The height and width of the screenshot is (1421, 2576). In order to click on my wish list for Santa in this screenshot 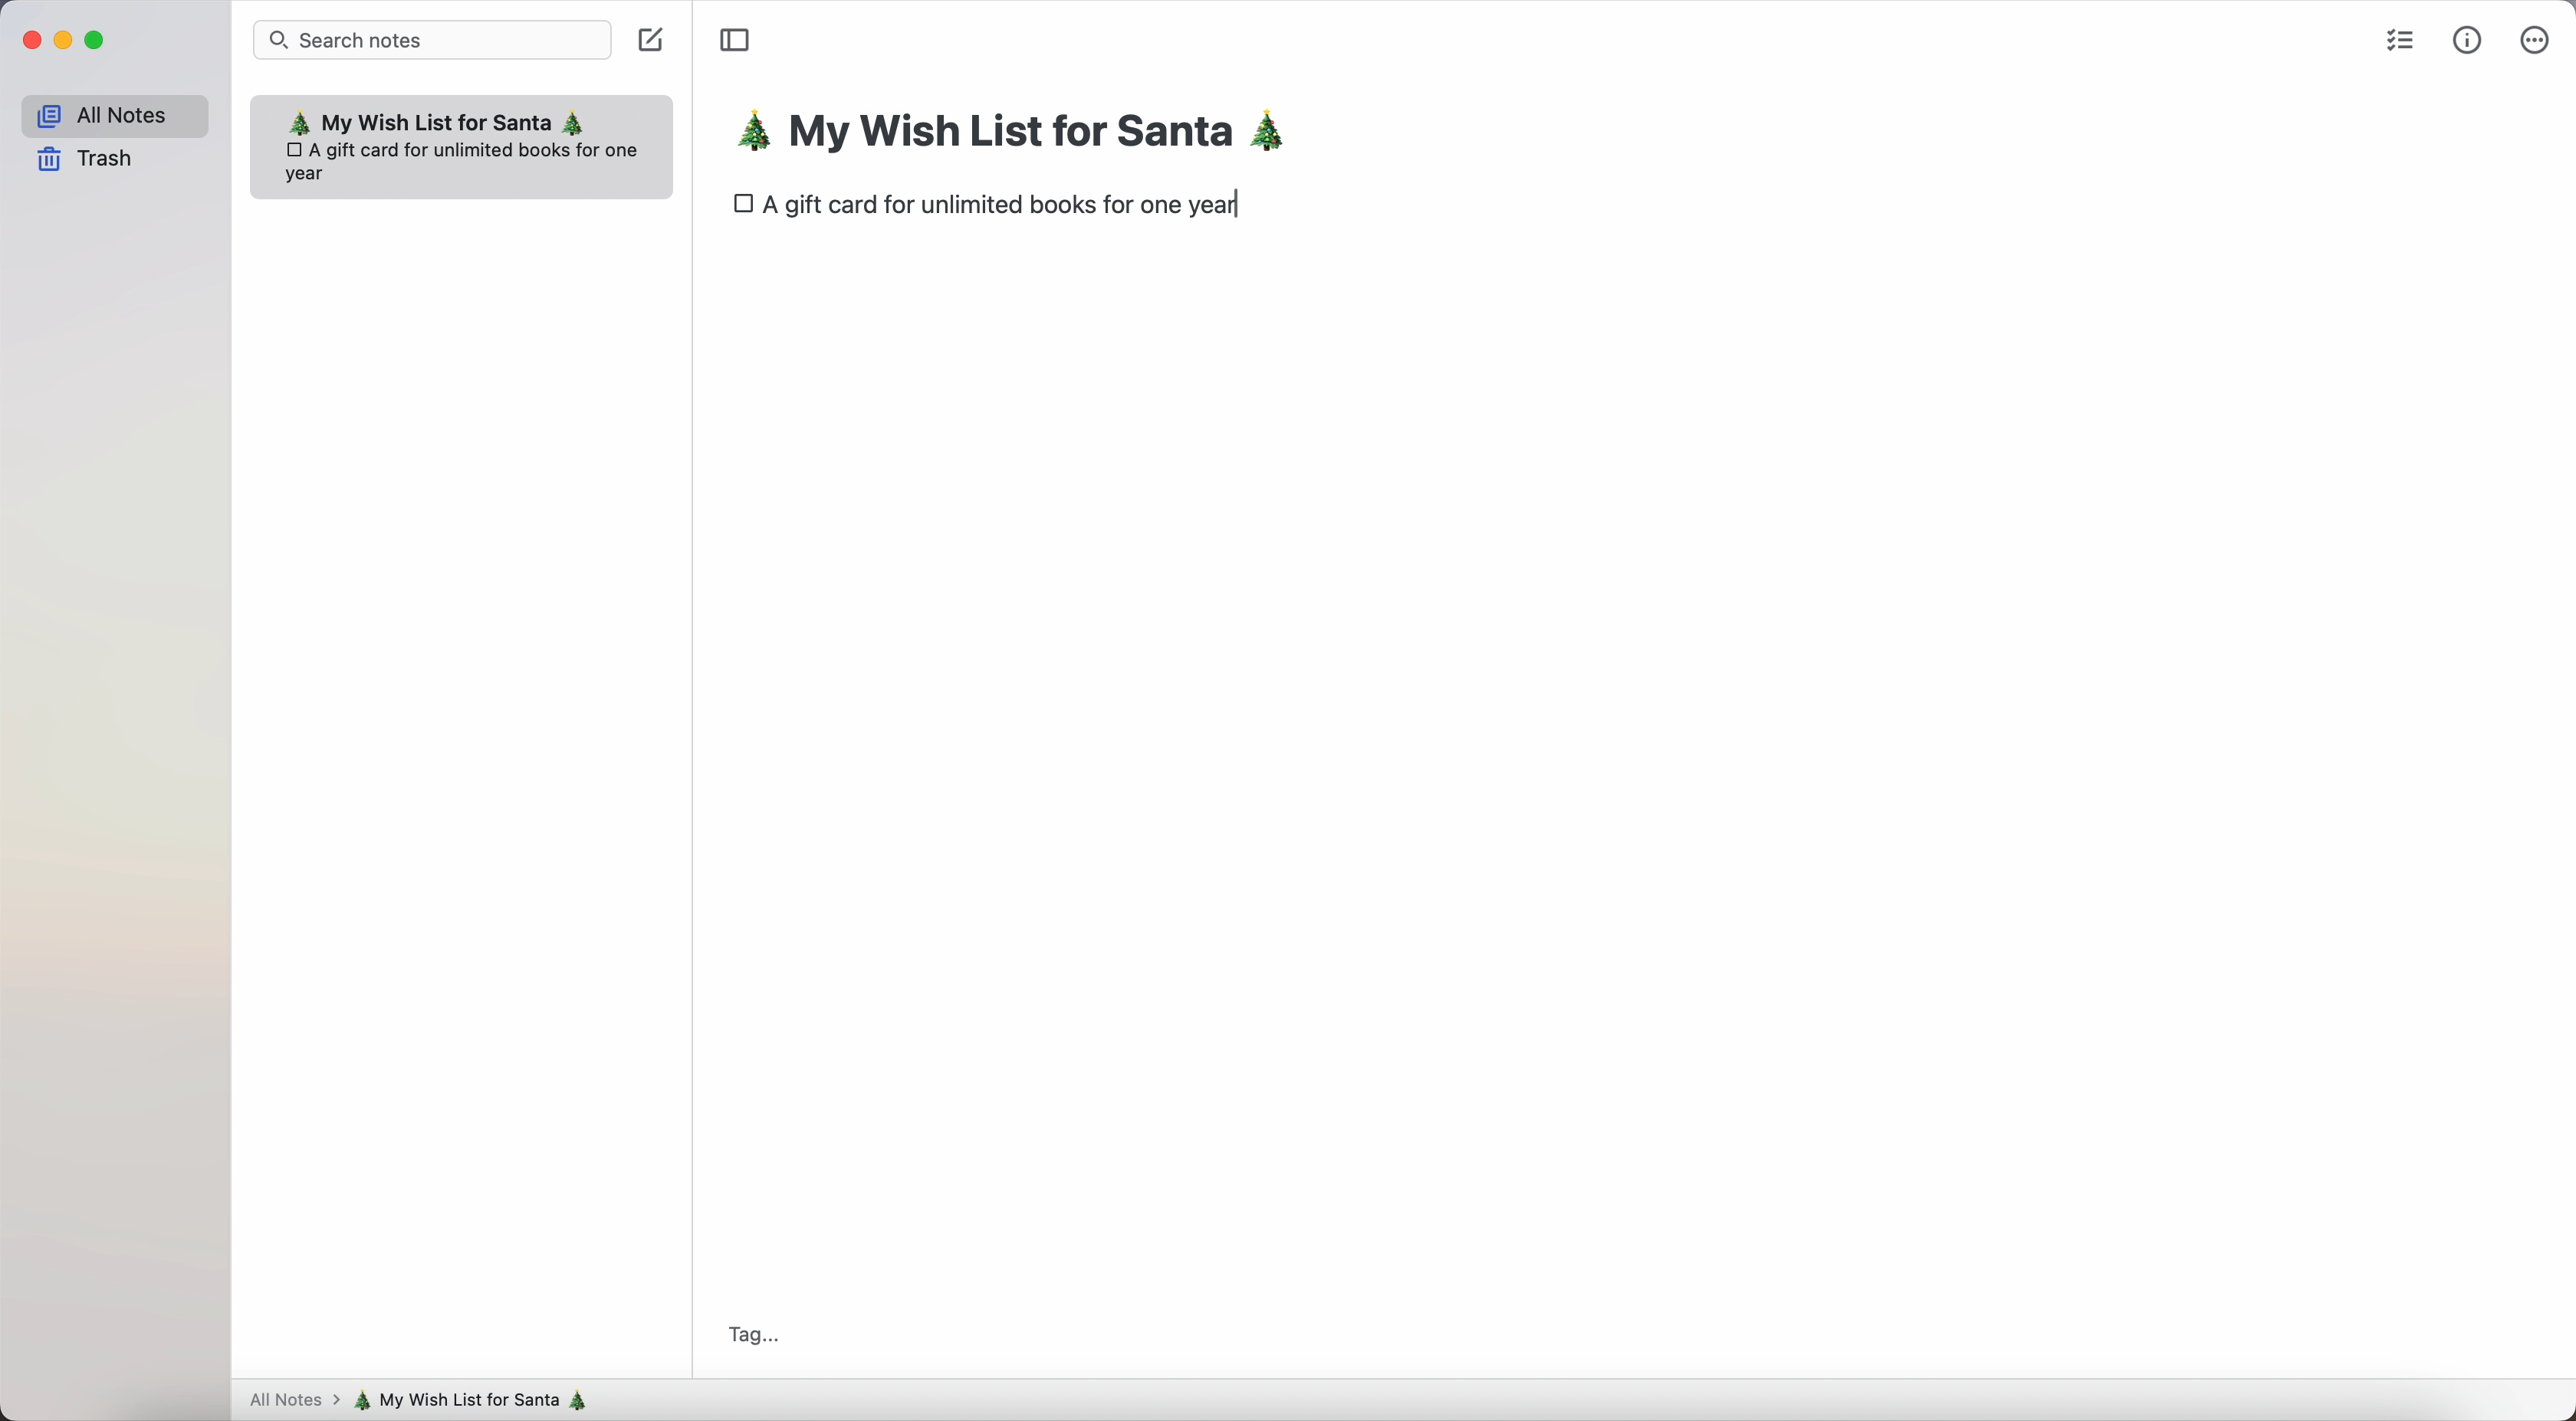, I will do `click(1023, 135)`.